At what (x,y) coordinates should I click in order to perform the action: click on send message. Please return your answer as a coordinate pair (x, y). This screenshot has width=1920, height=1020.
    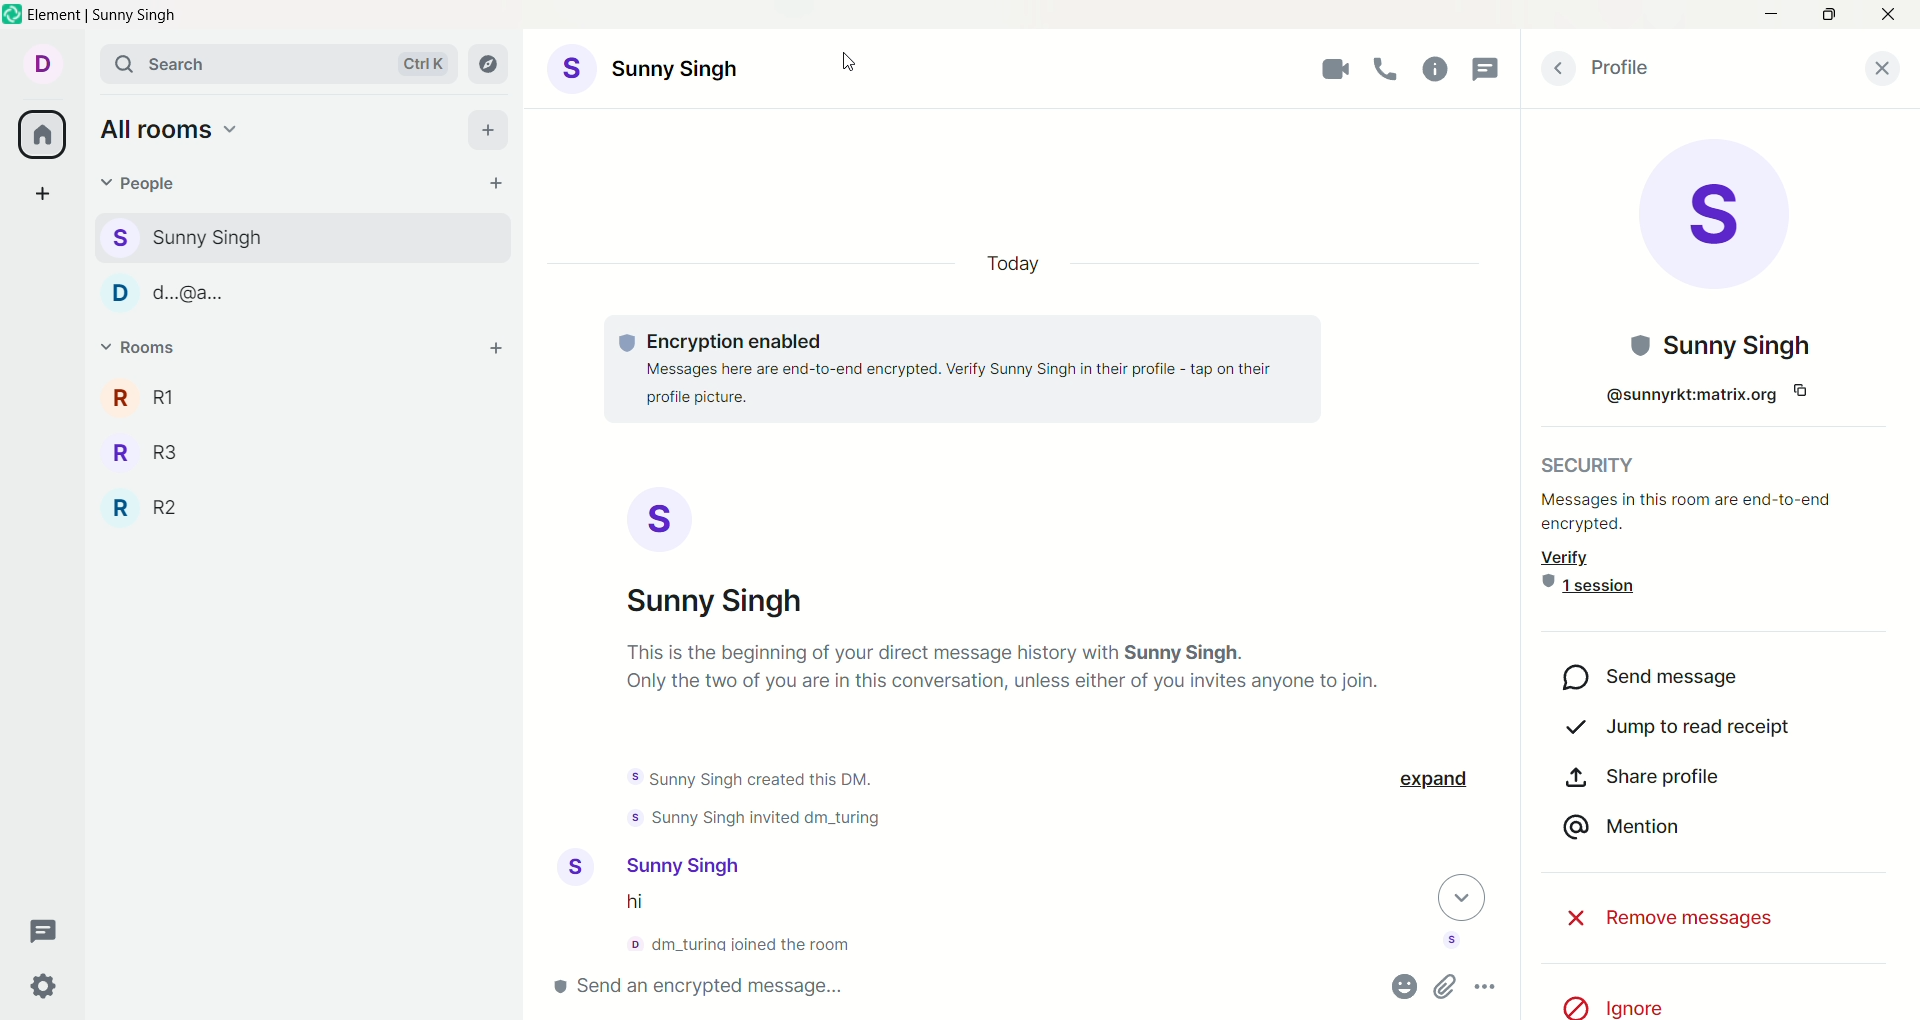
    Looking at the image, I should click on (1652, 678).